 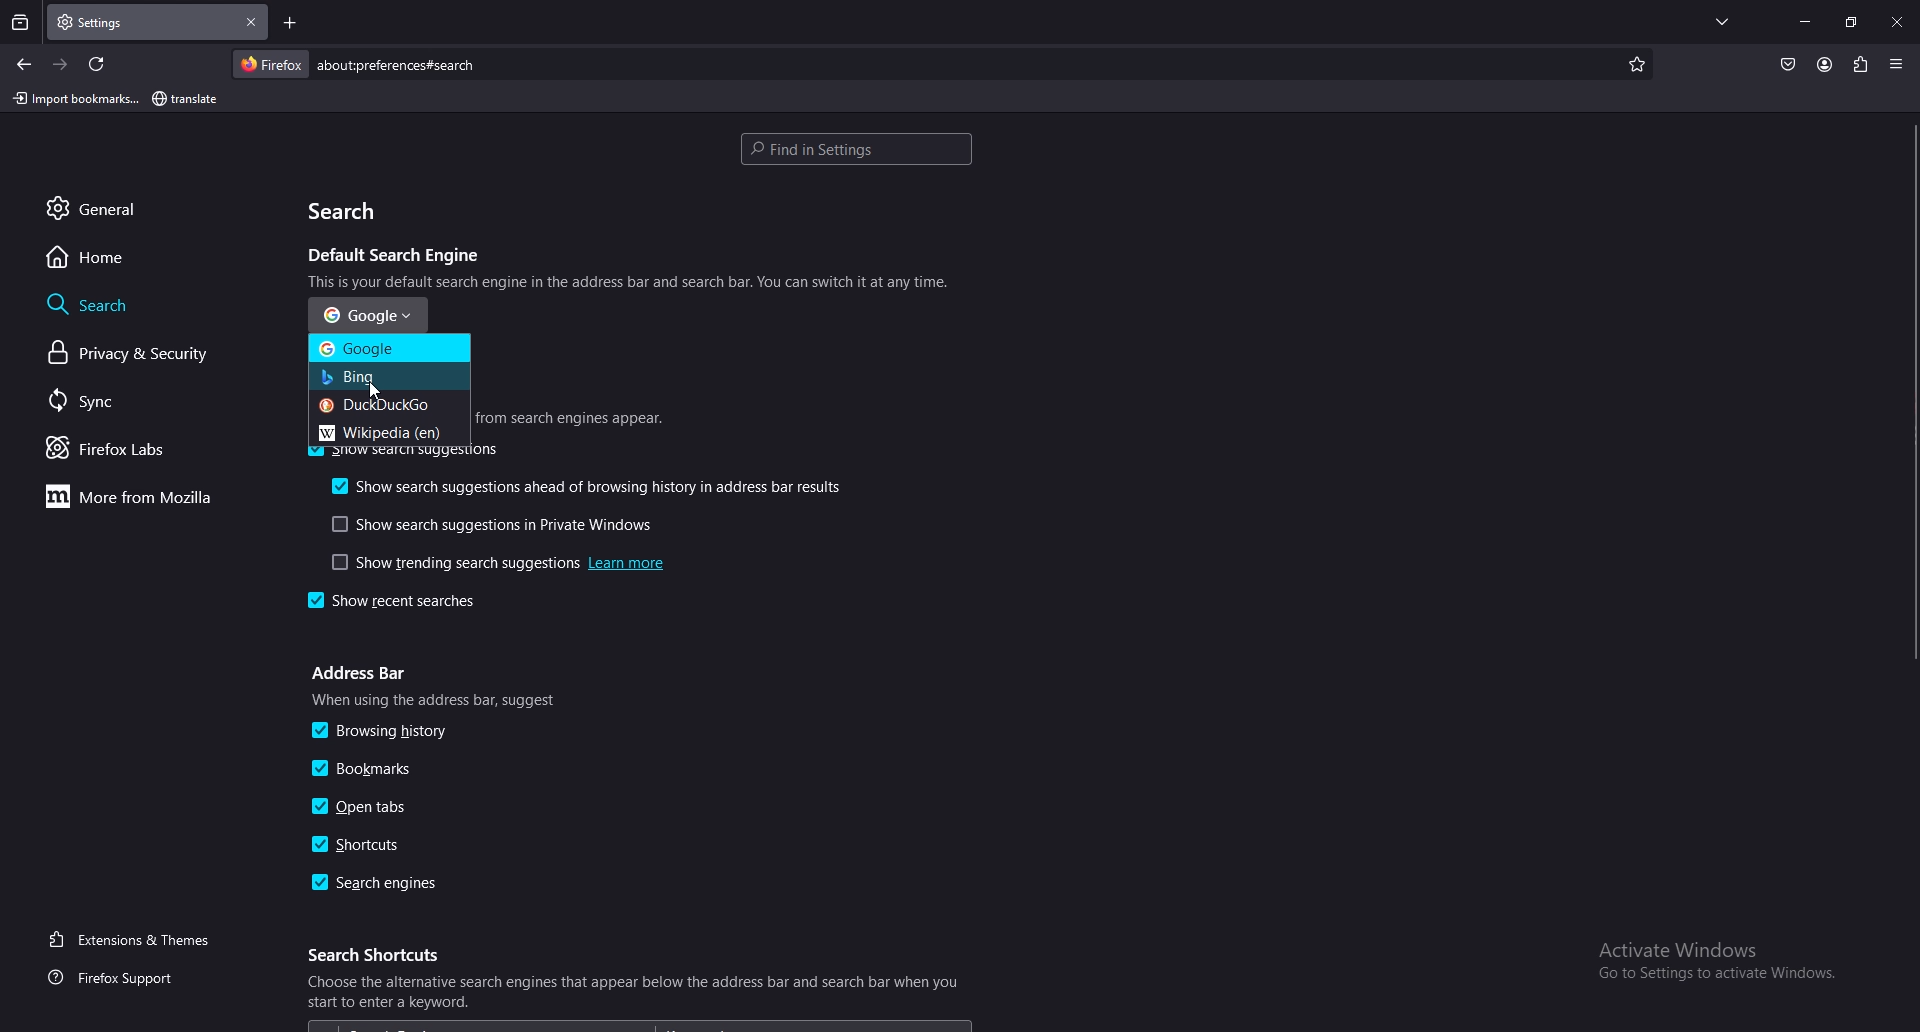 I want to click on firefox labs, so click(x=139, y=448).